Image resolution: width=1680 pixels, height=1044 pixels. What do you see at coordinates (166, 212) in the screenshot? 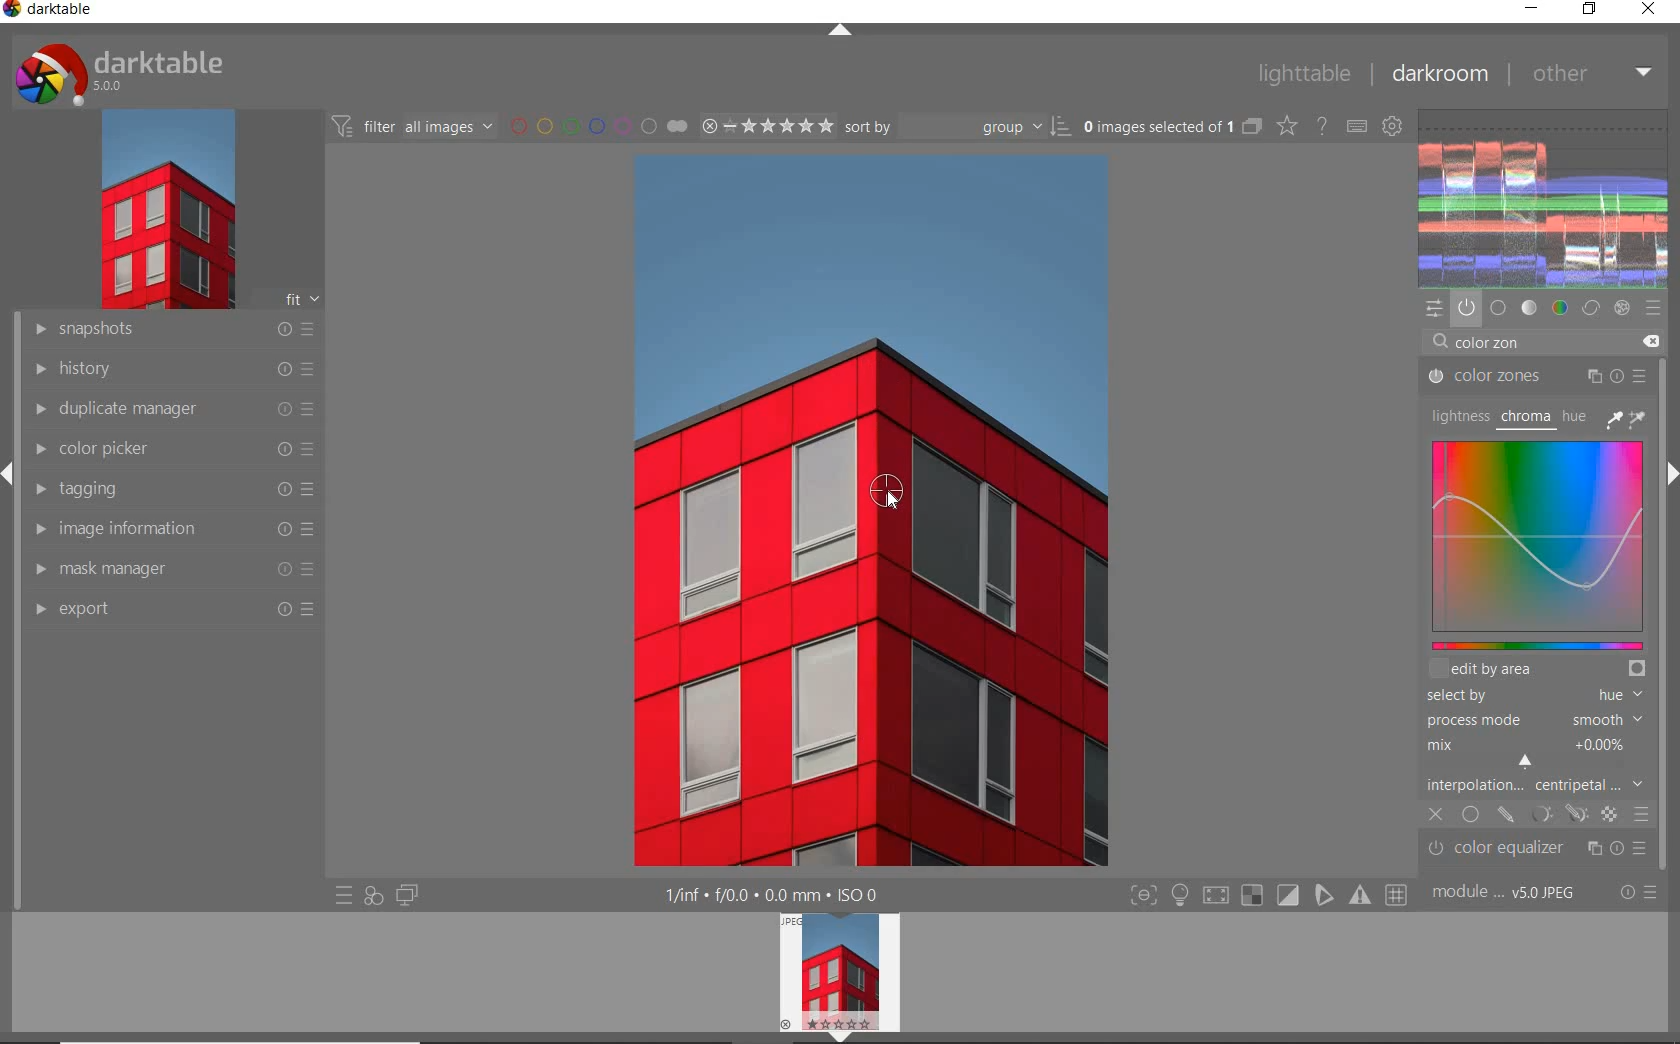
I see `image` at bounding box center [166, 212].